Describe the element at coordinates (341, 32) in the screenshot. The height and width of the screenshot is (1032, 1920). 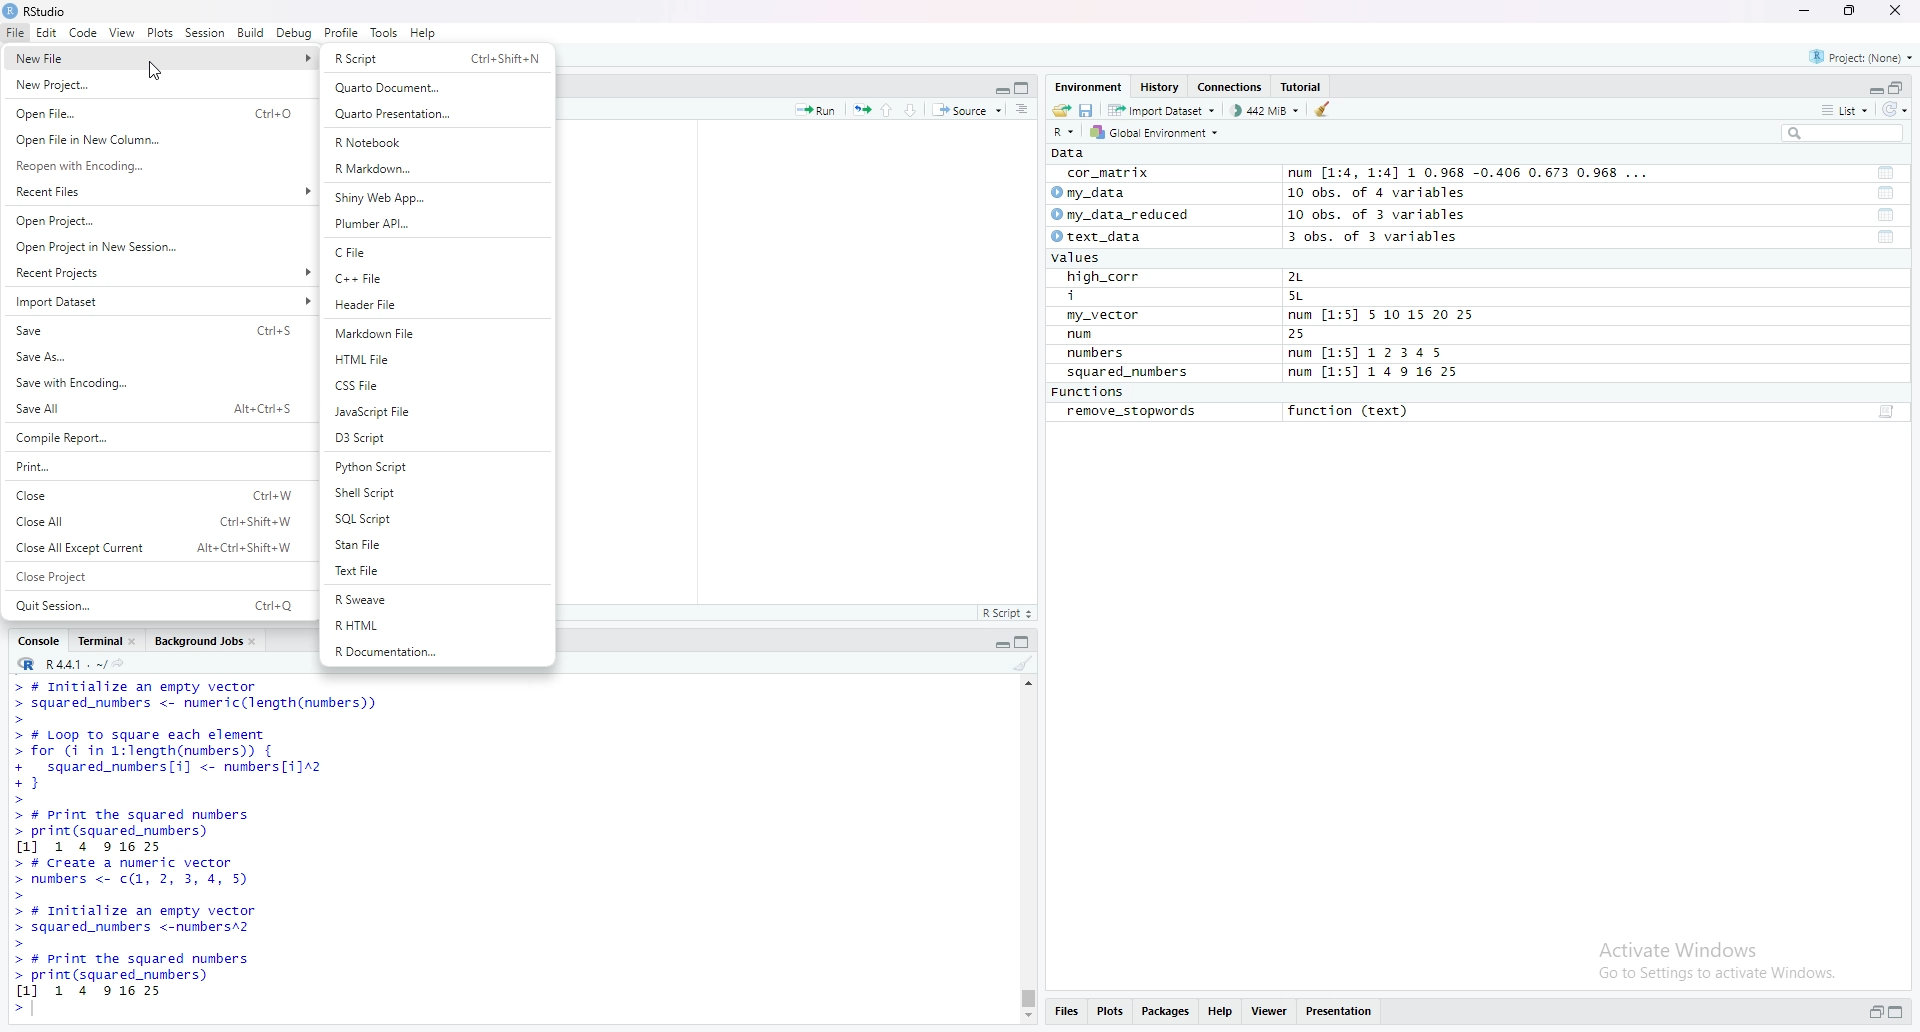
I see `Profile` at that location.